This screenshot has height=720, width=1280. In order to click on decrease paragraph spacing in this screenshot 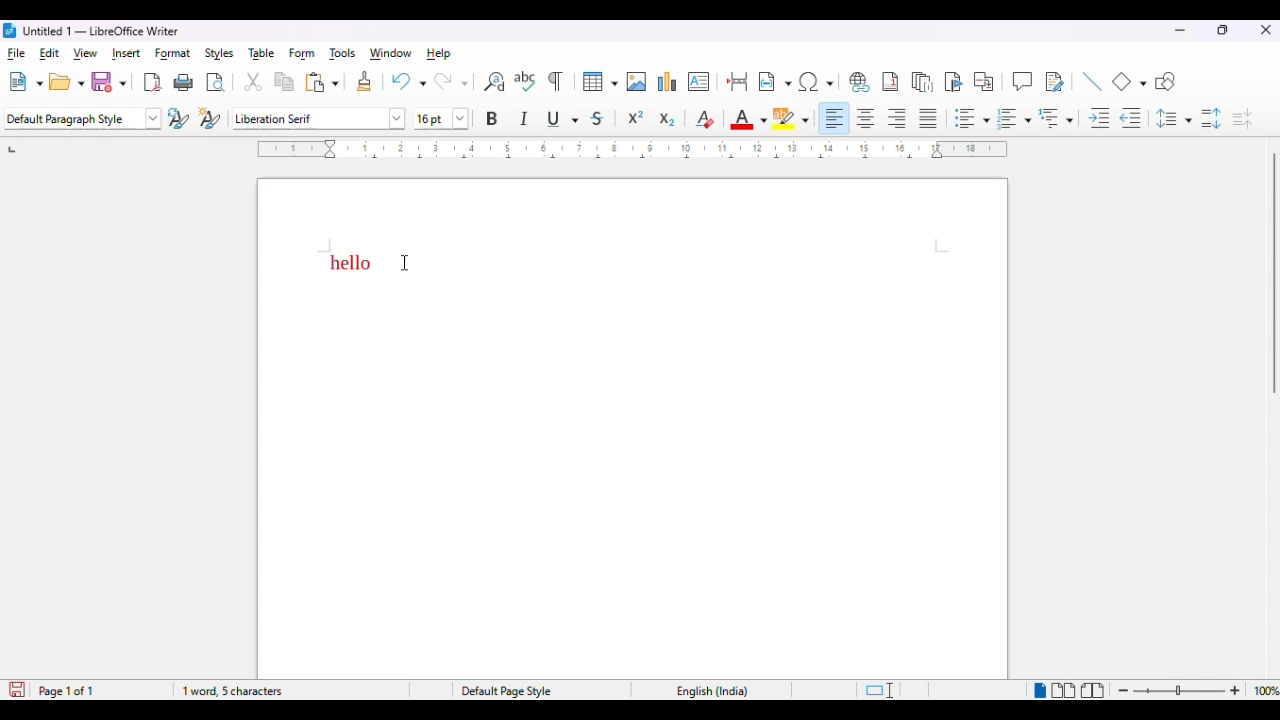, I will do `click(1242, 119)`.